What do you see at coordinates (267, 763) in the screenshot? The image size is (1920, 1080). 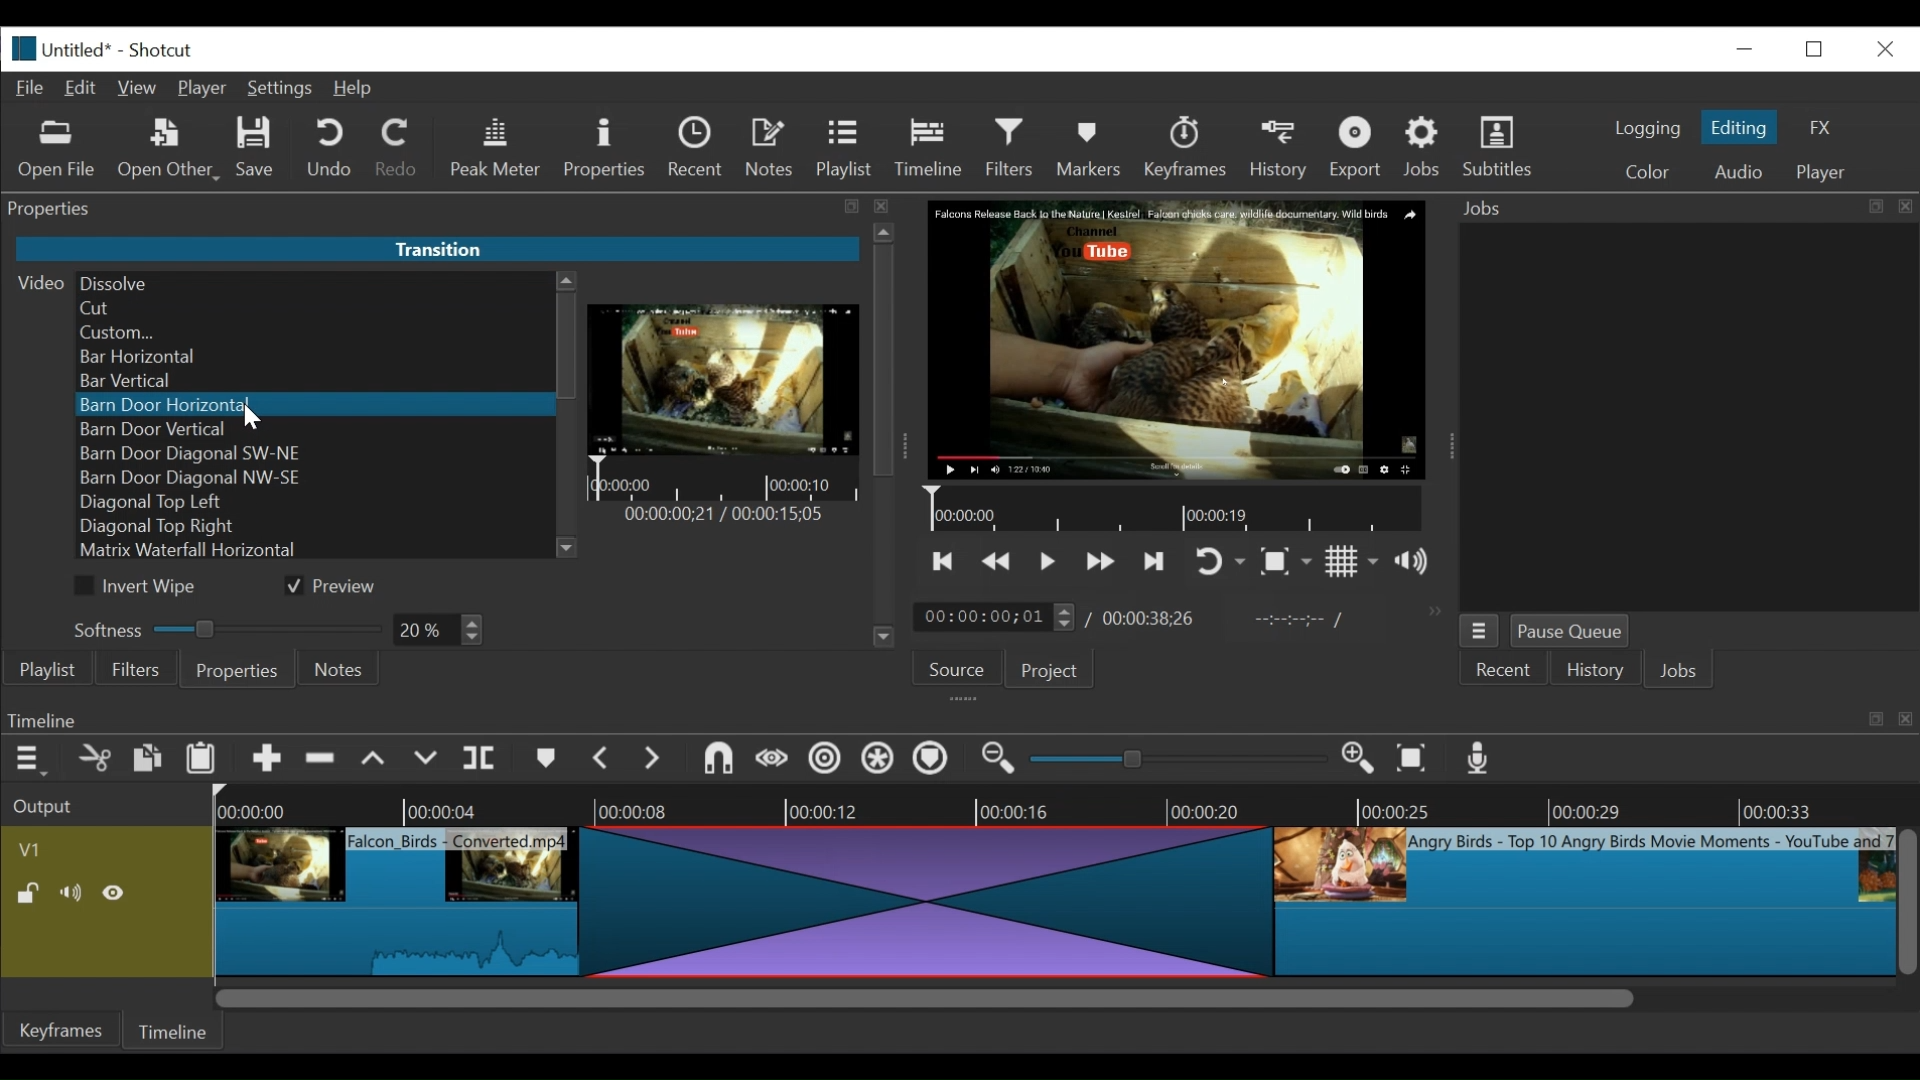 I see `Append` at bounding box center [267, 763].